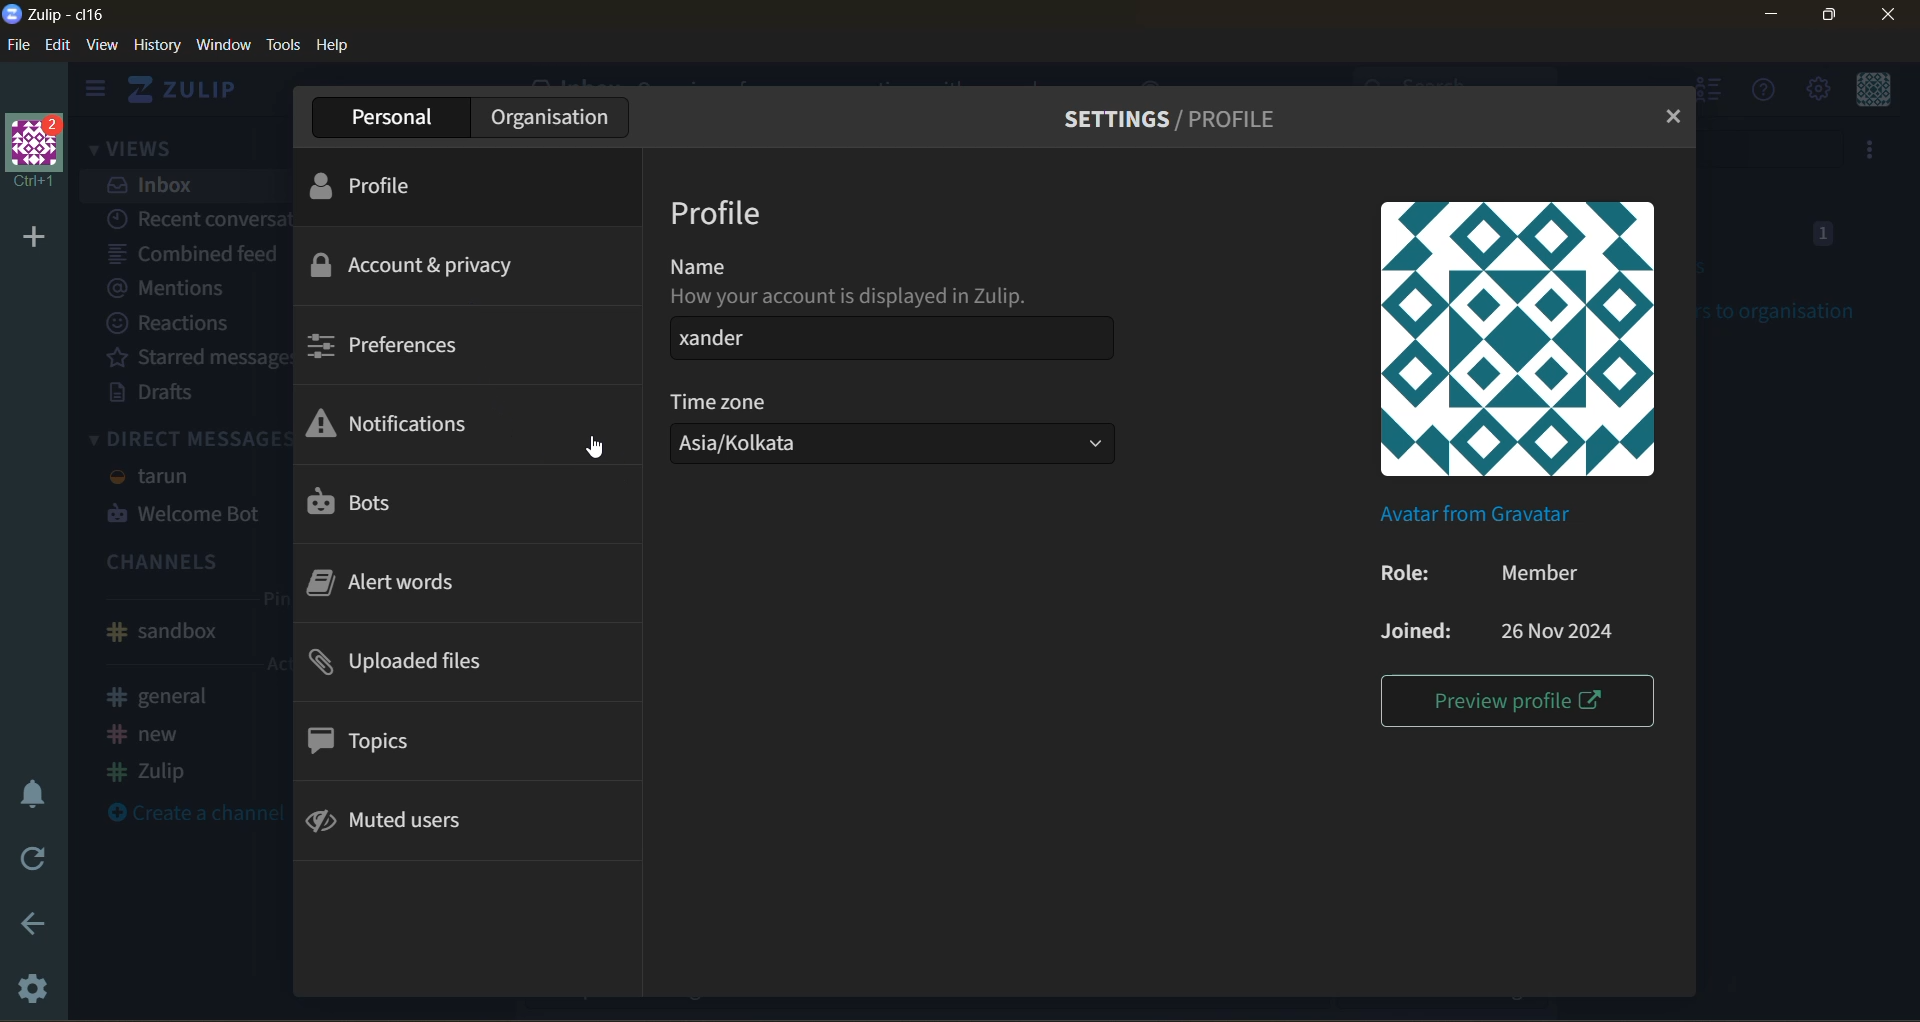 This screenshot has width=1920, height=1022. What do you see at coordinates (412, 345) in the screenshot?
I see `preferences` at bounding box center [412, 345].